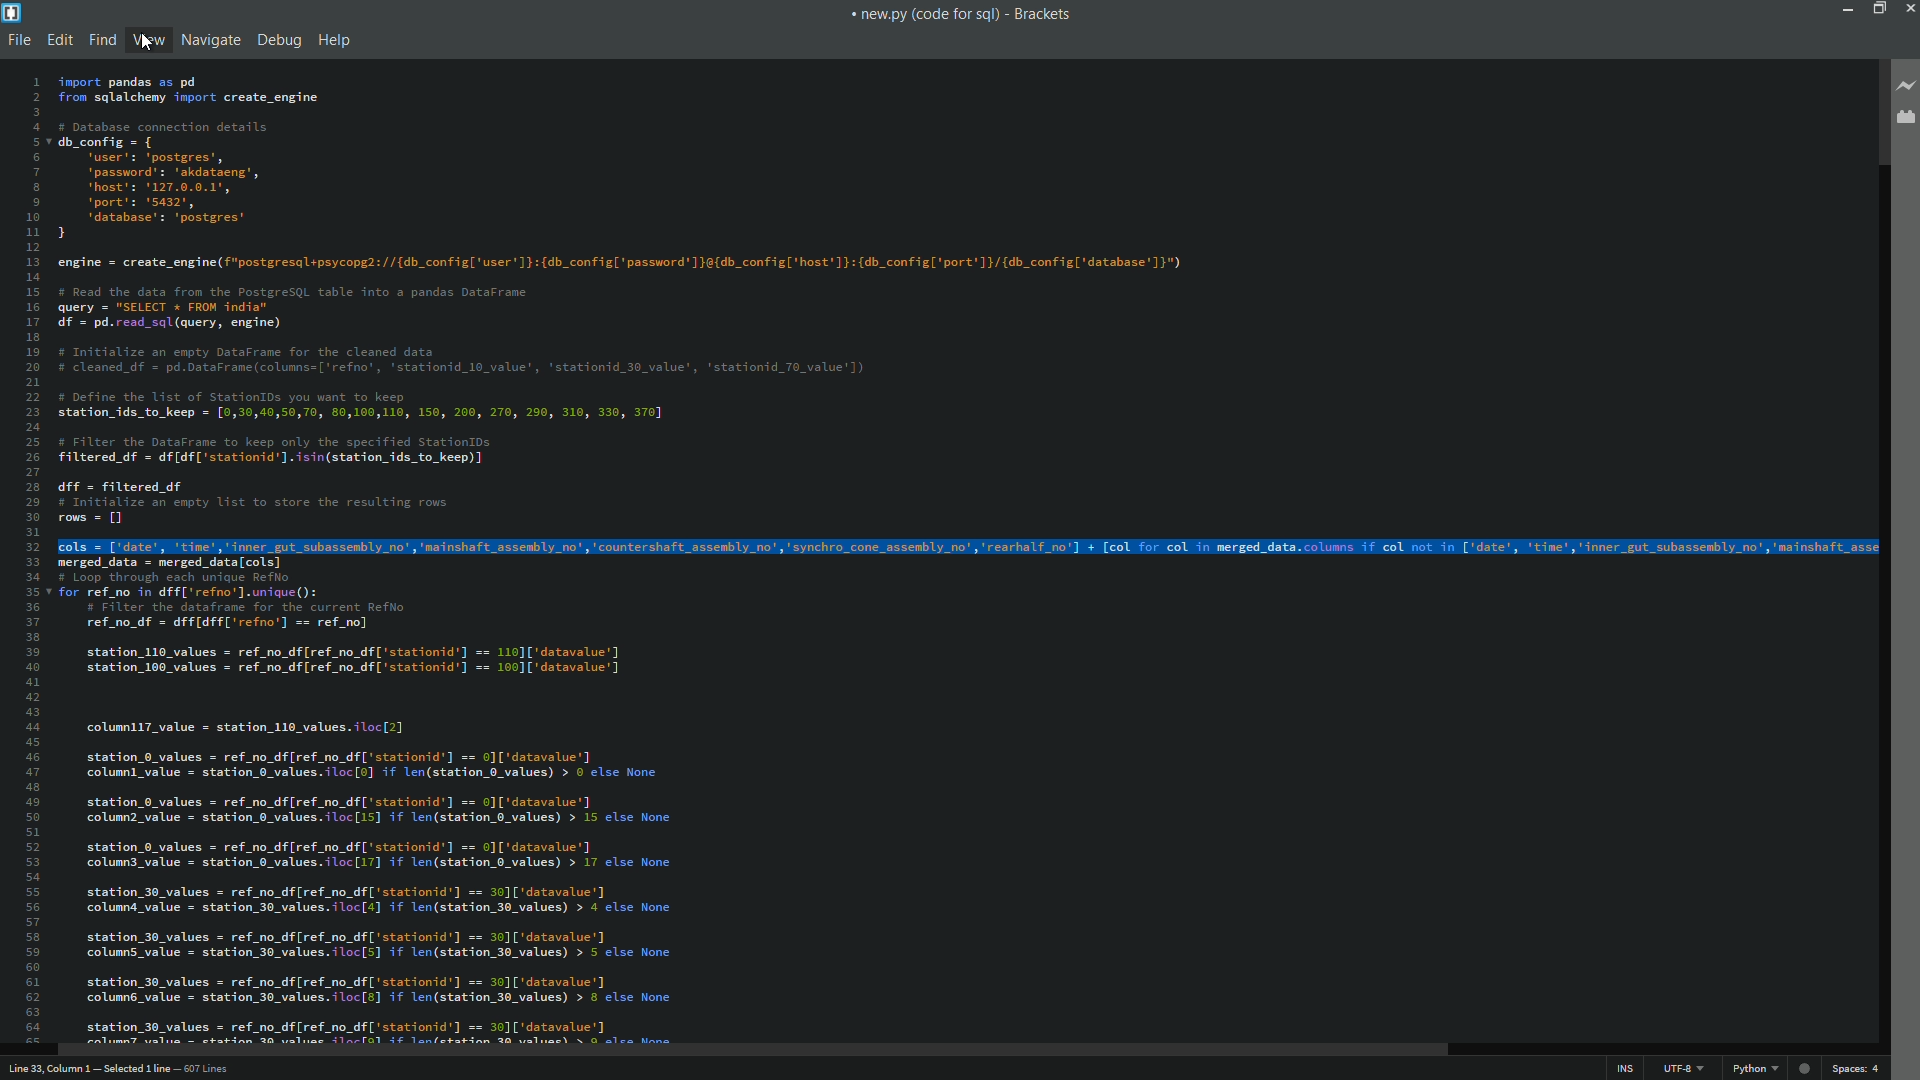  Describe the element at coordinates (1875, 8) in the screenshot. I see `maximize` at that location.